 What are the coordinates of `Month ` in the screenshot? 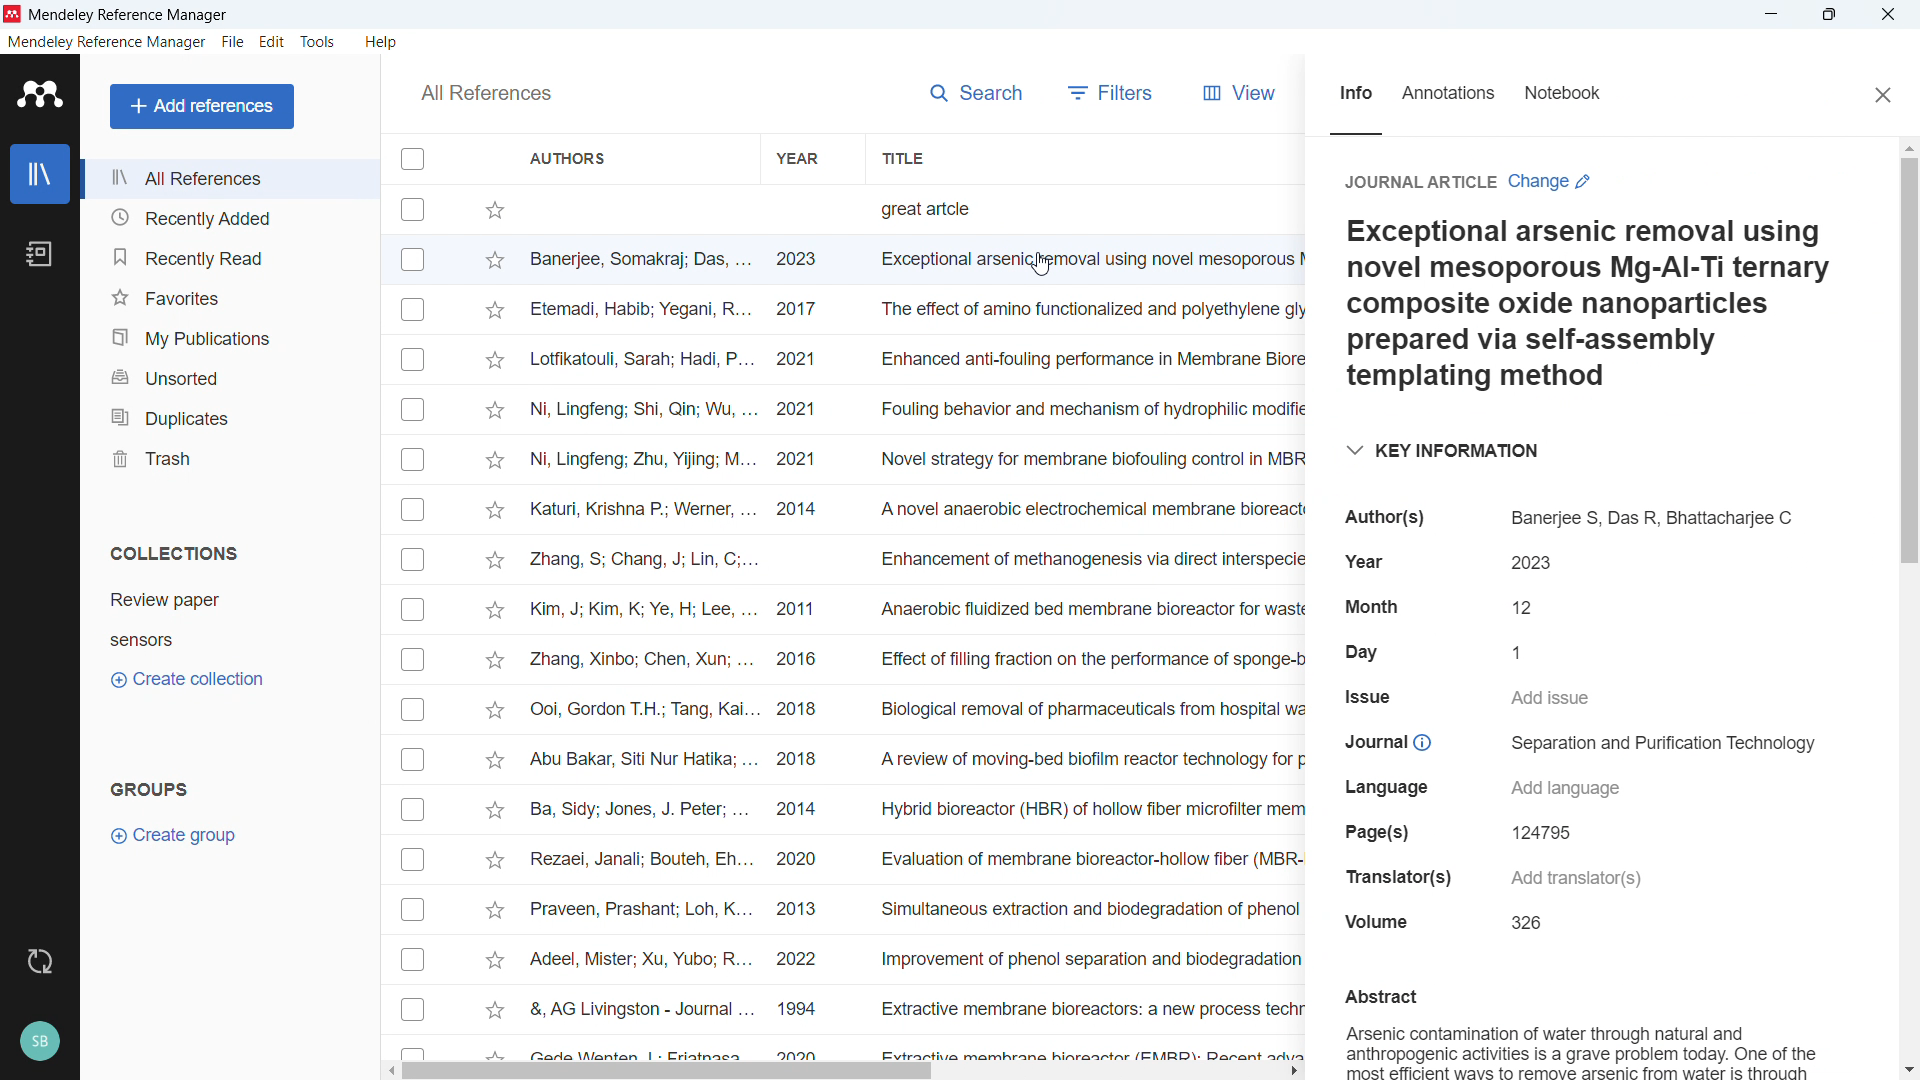 It's located at (1527, 607).